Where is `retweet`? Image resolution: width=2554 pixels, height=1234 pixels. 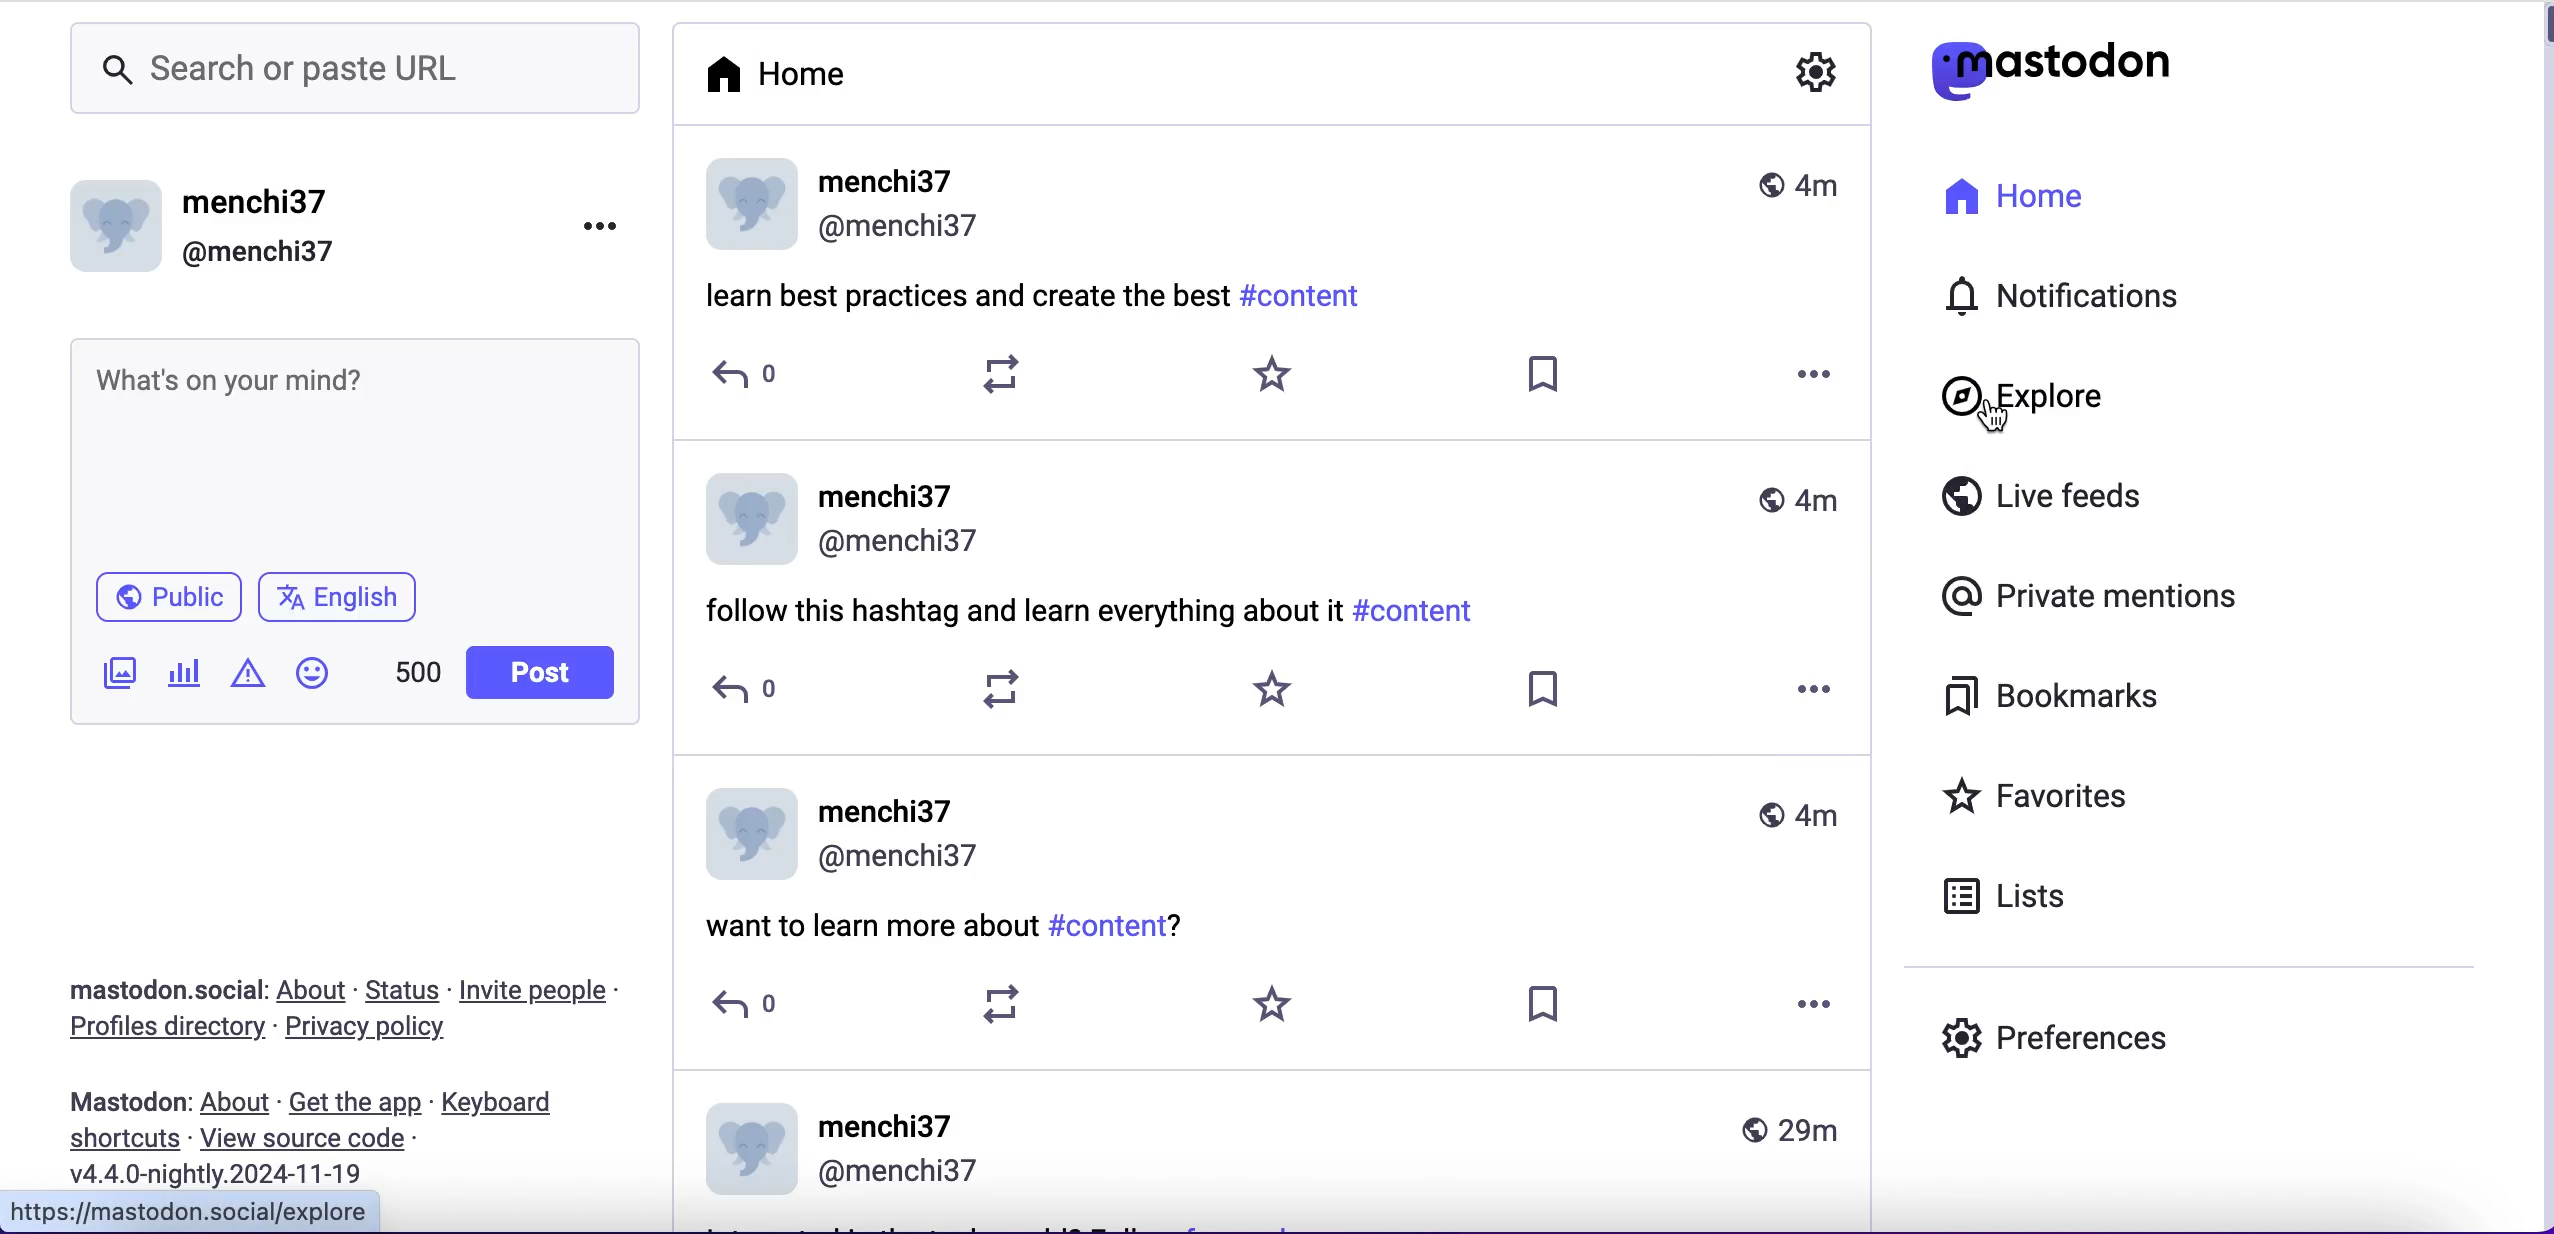 retweet is located at coordinates (1004, 687).